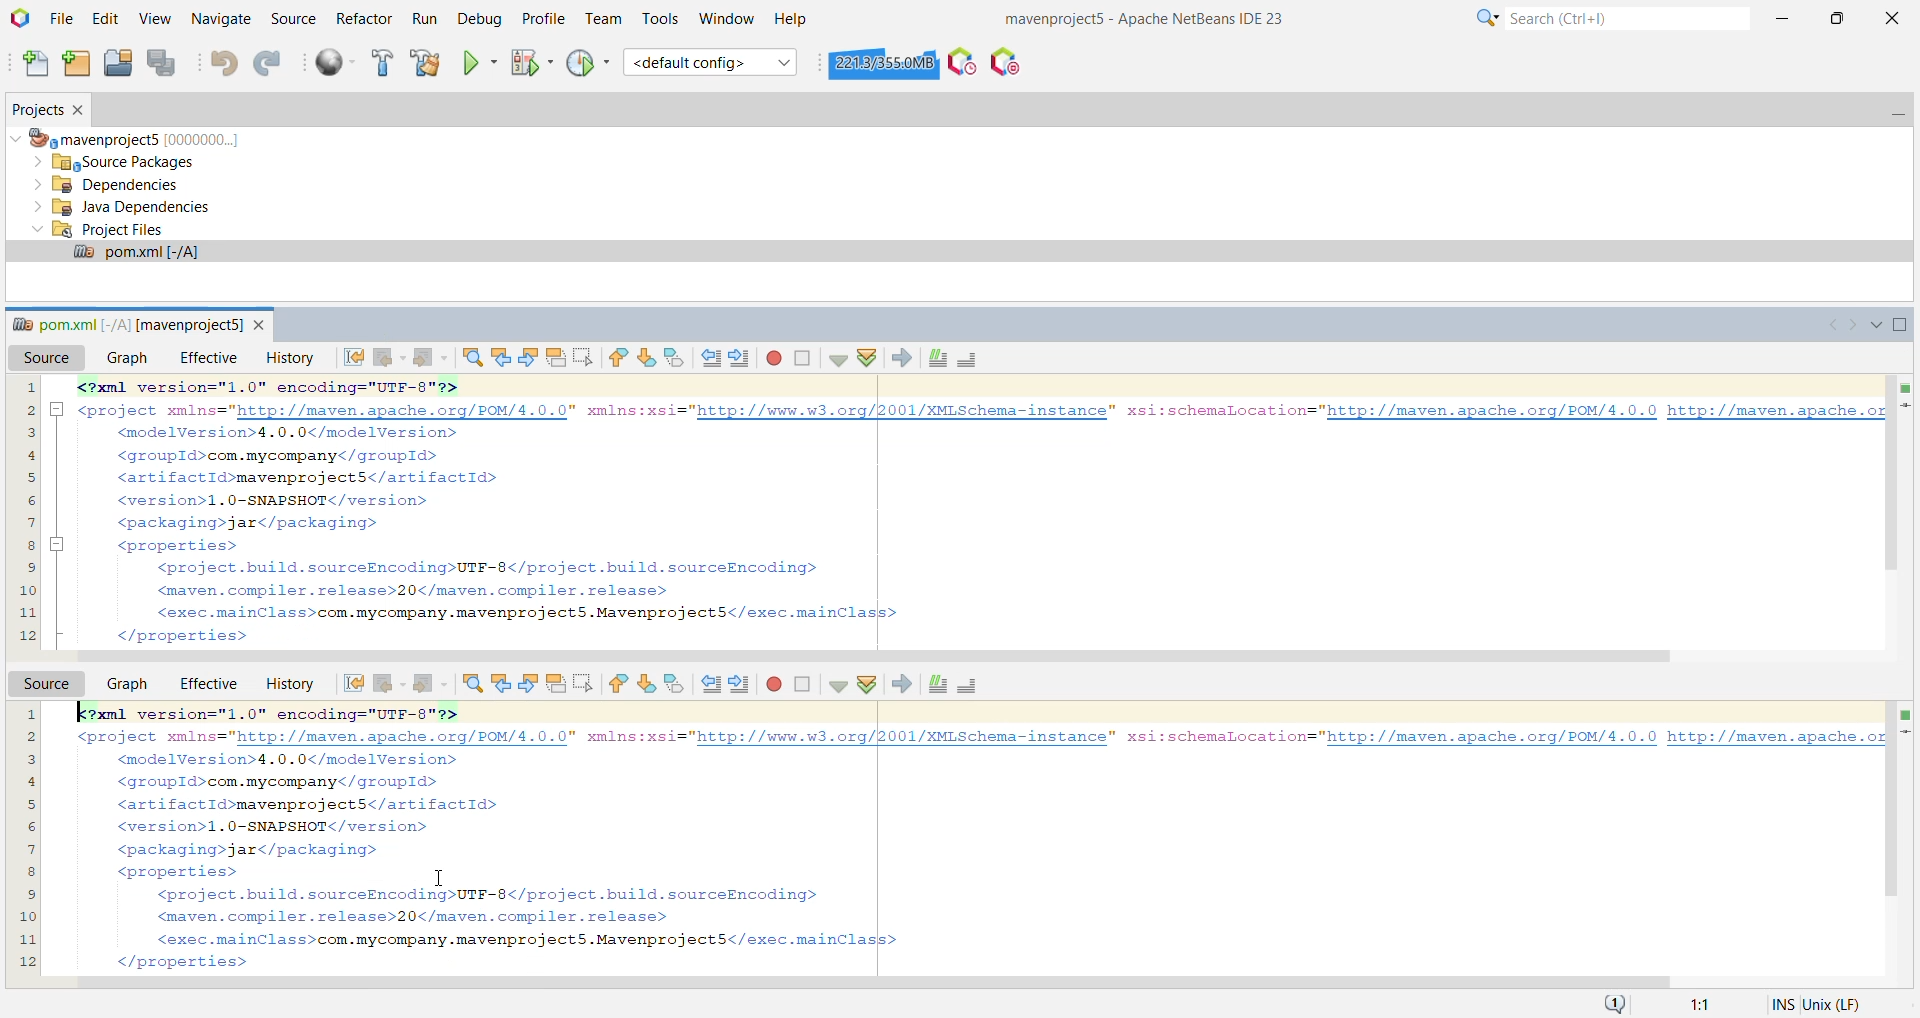 This screenshot has height=1018, width=1920. Describe the element at coordinates (936, 359) in the screenshot. I see `Comment` at that location.